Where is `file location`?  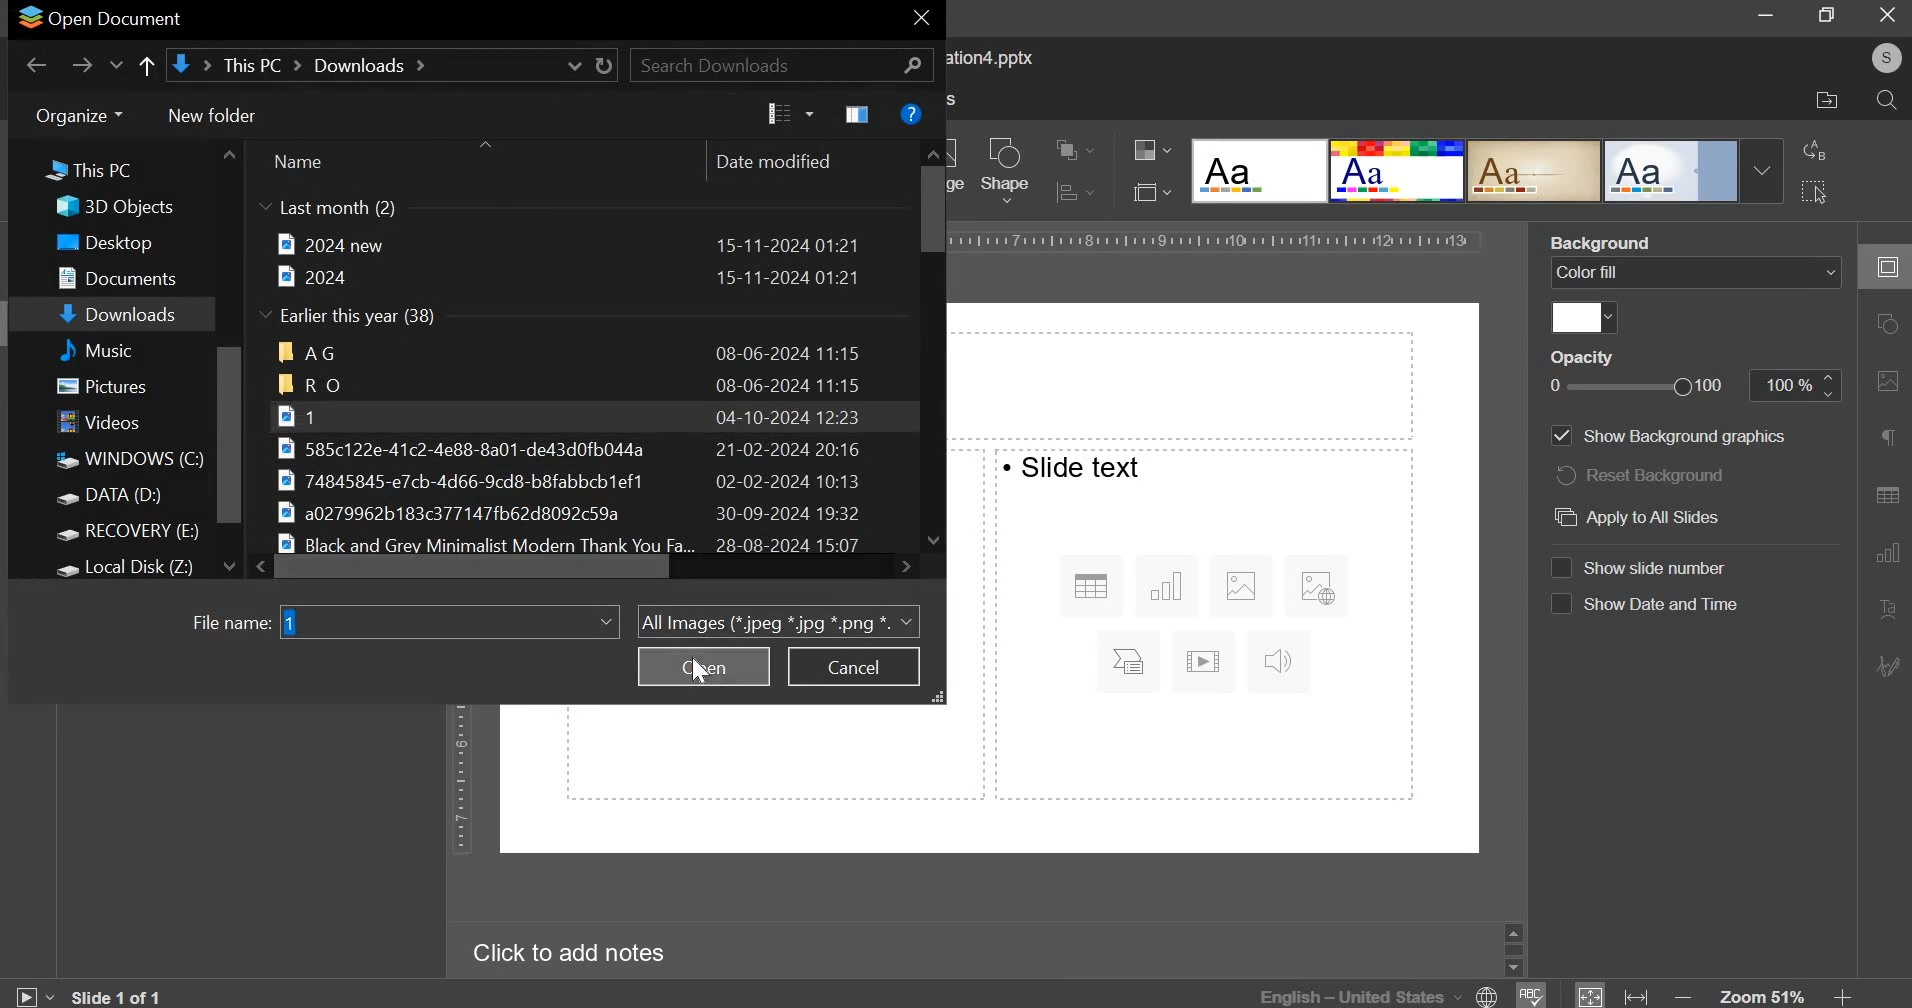 file location is located at coordinates (390, 65).